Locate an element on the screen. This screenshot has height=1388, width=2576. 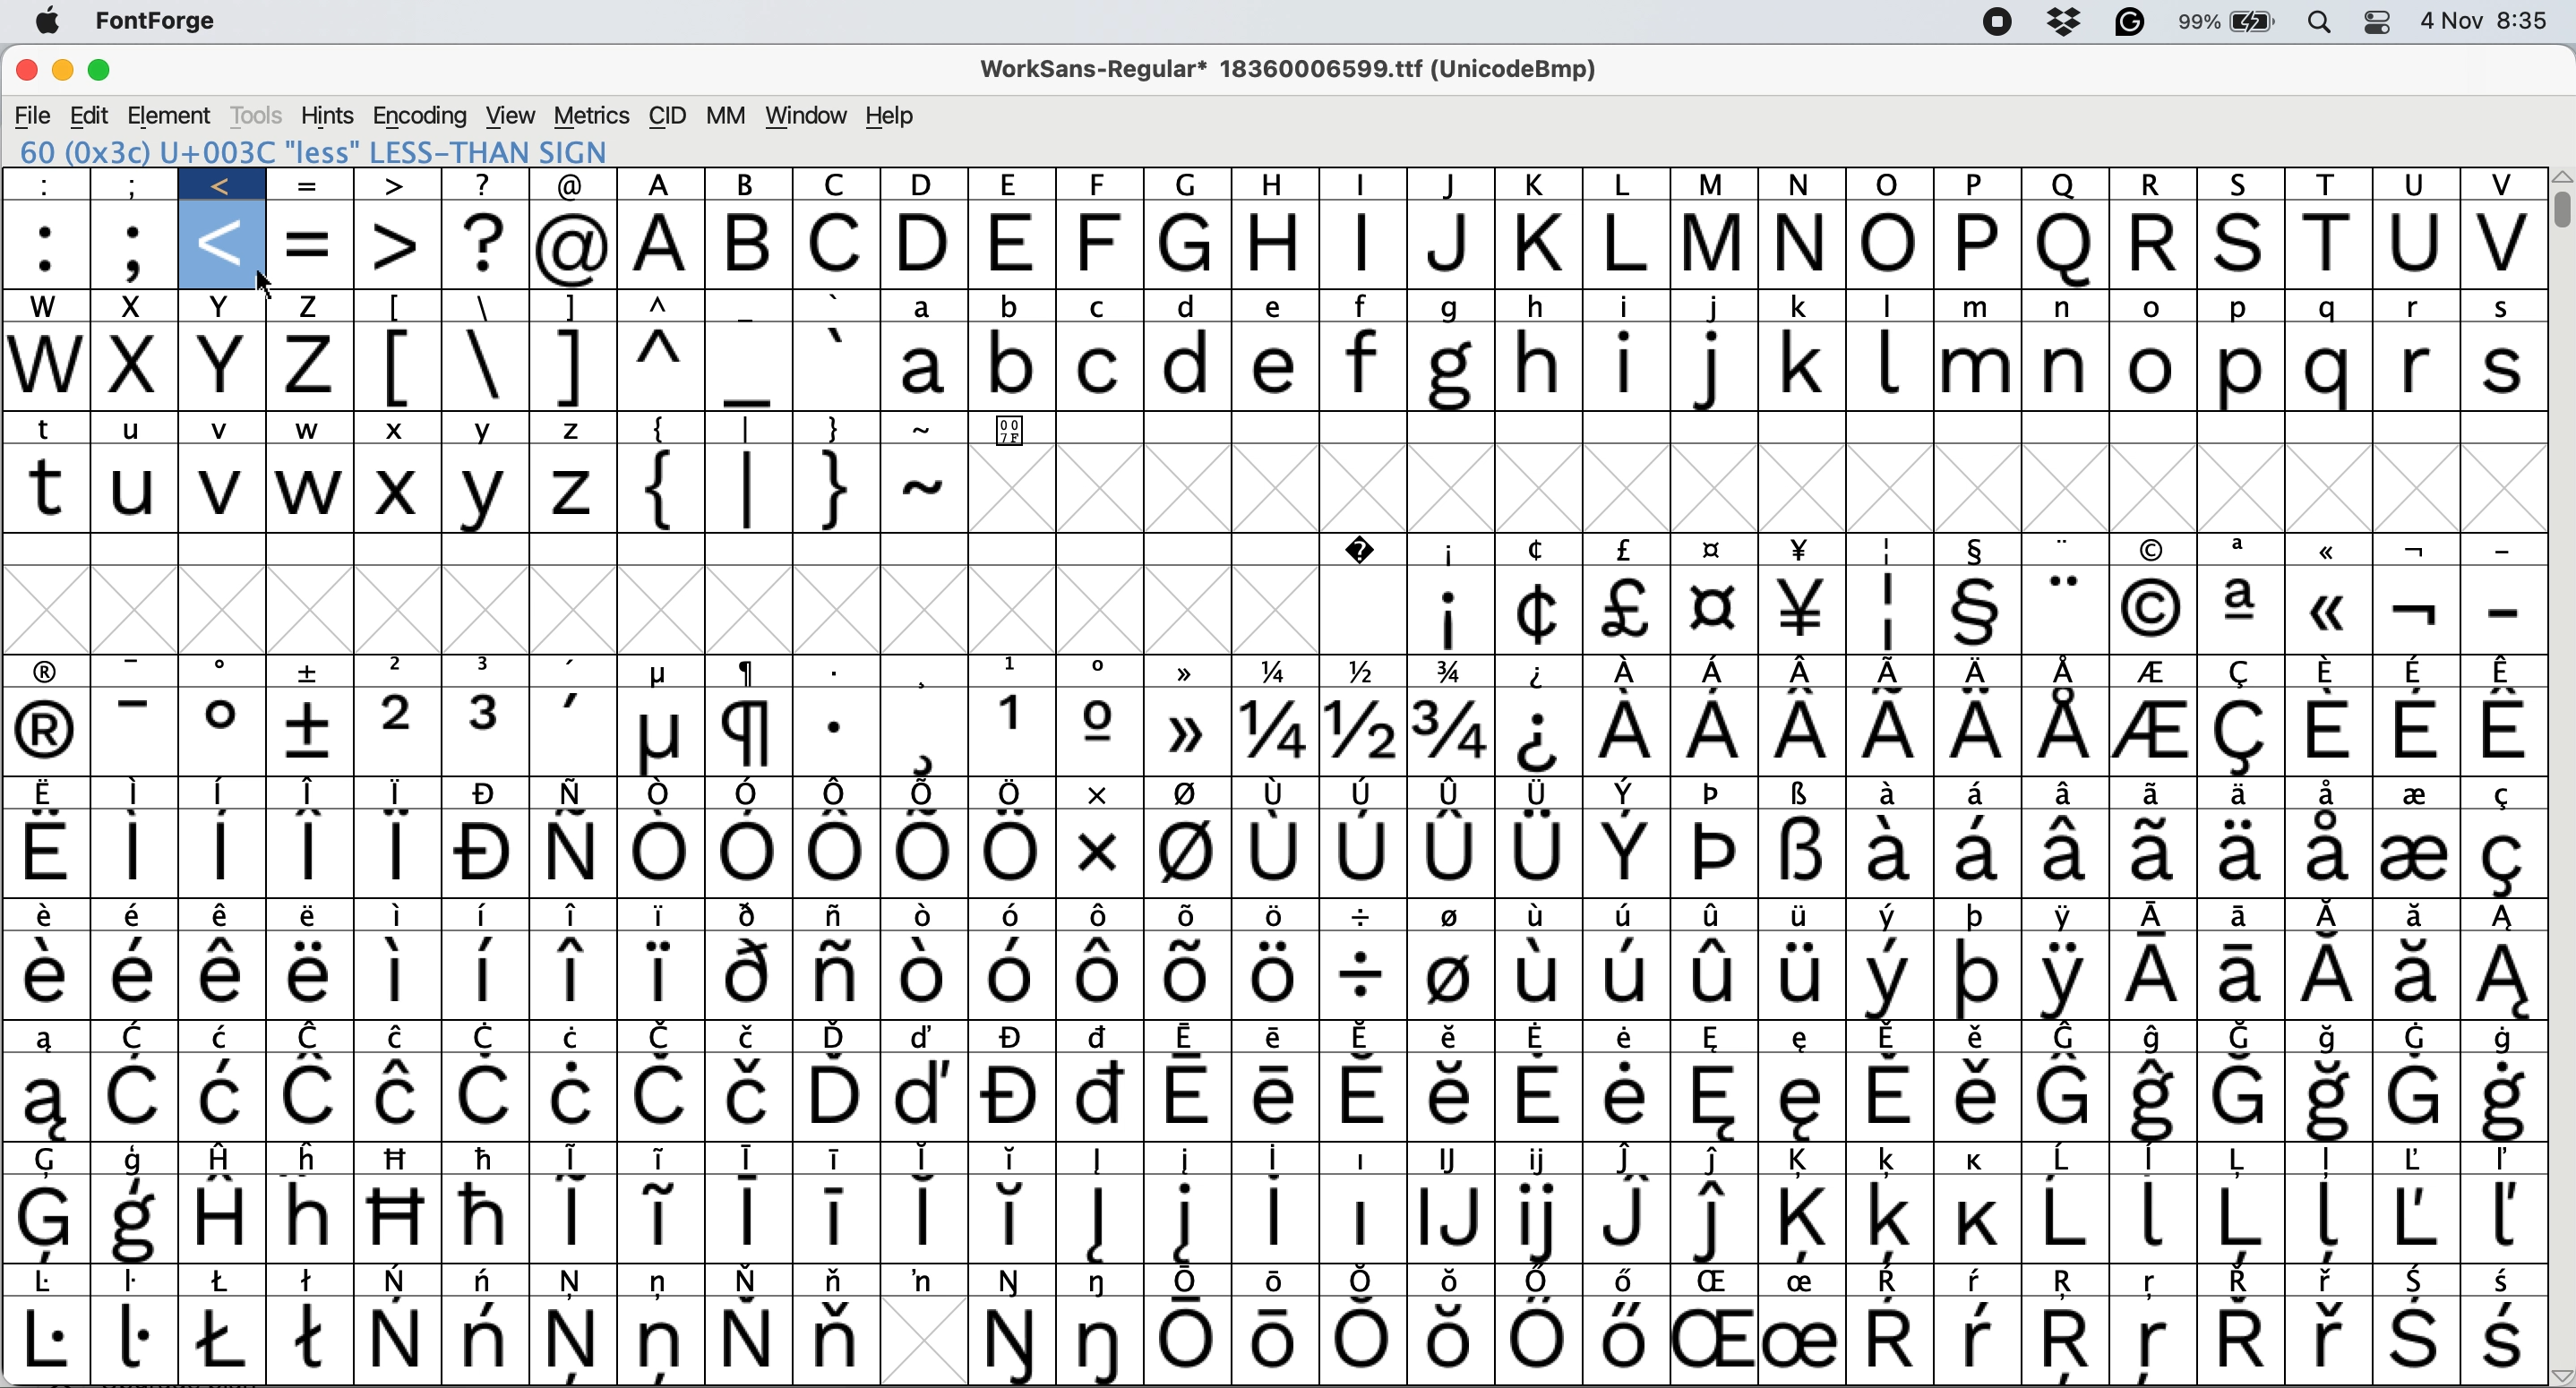
c is located at coordinates (1097, 367).